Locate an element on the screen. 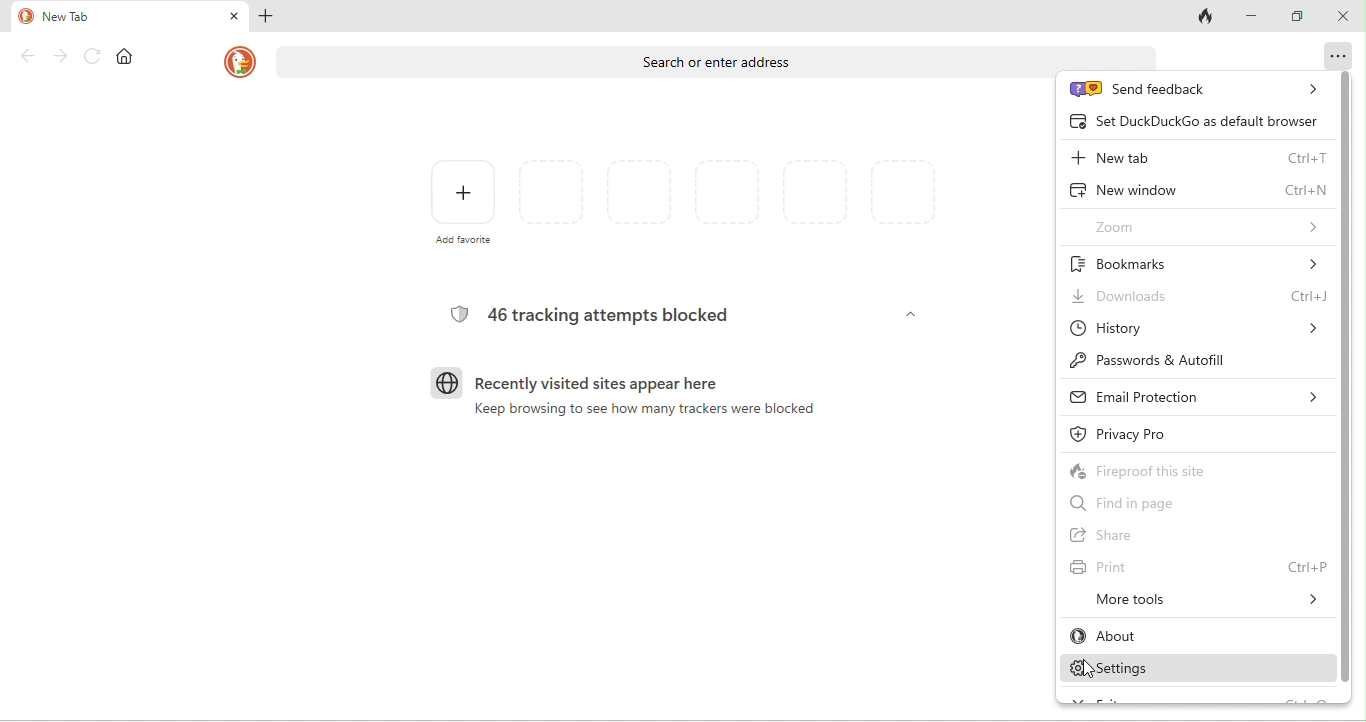 The width and height of the screenshot is (1366, 722). keep browsing to see how many trackers were blocked is located at coordinates (632, 419).